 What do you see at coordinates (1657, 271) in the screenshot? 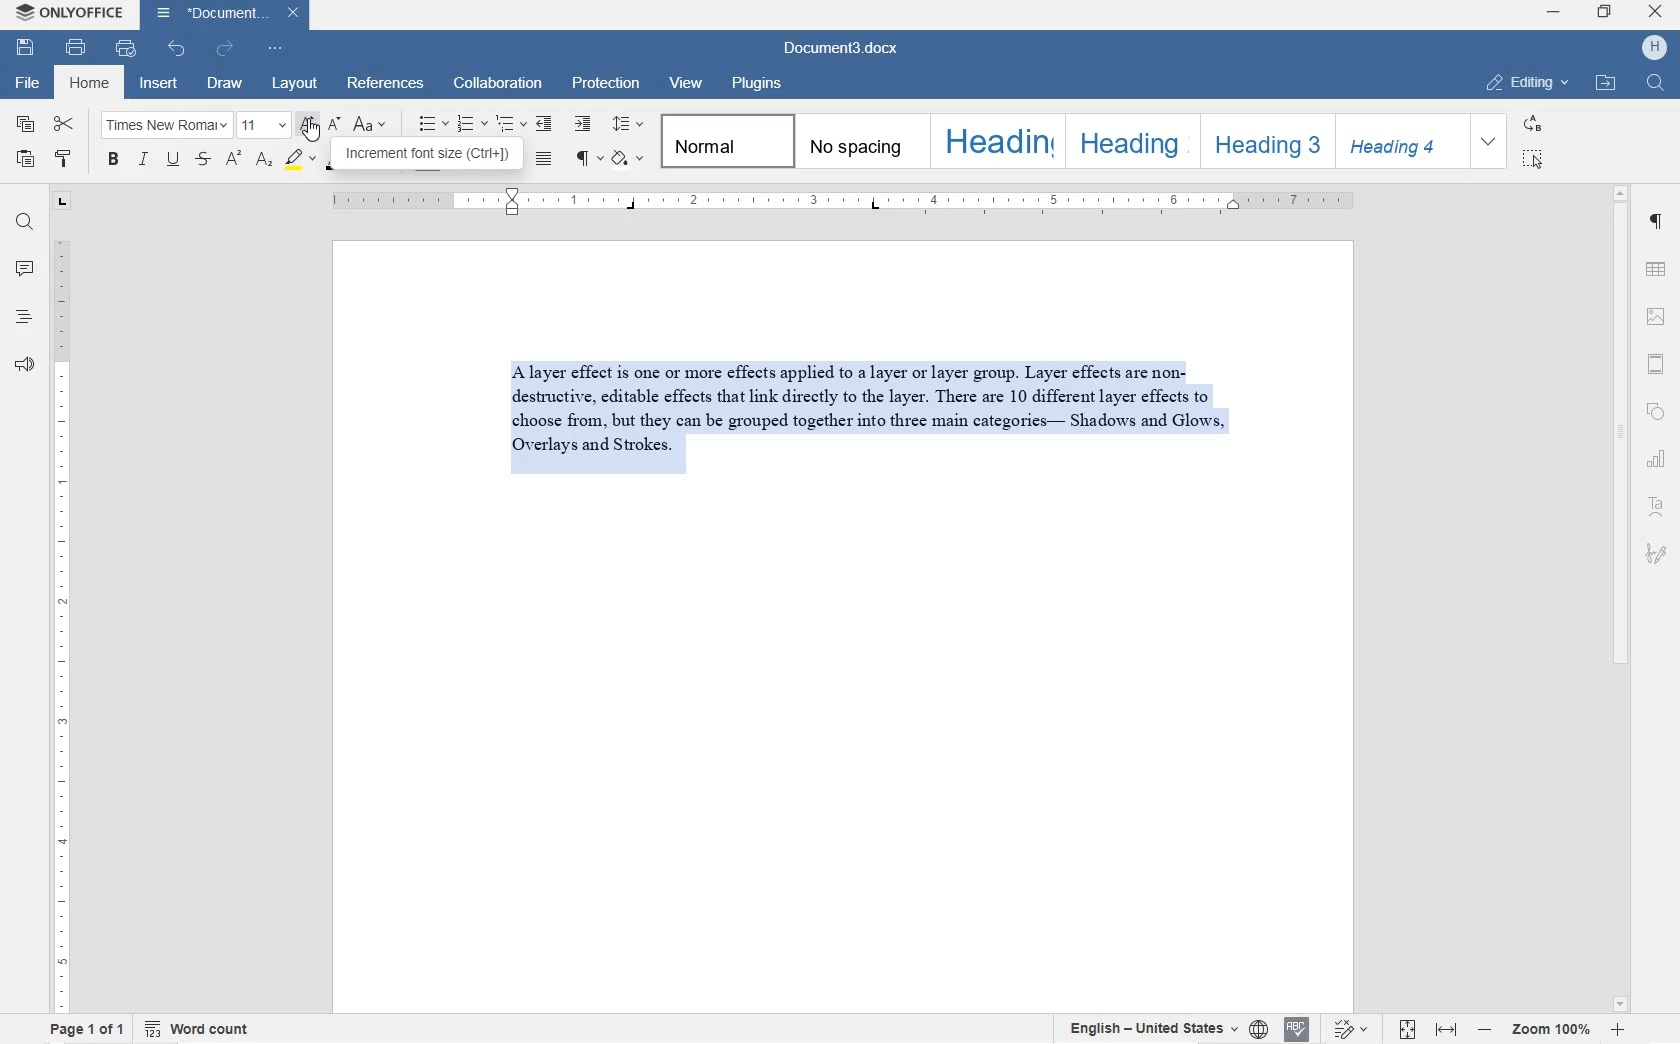
I see `TABLE` at bounding box center [1657, 271].